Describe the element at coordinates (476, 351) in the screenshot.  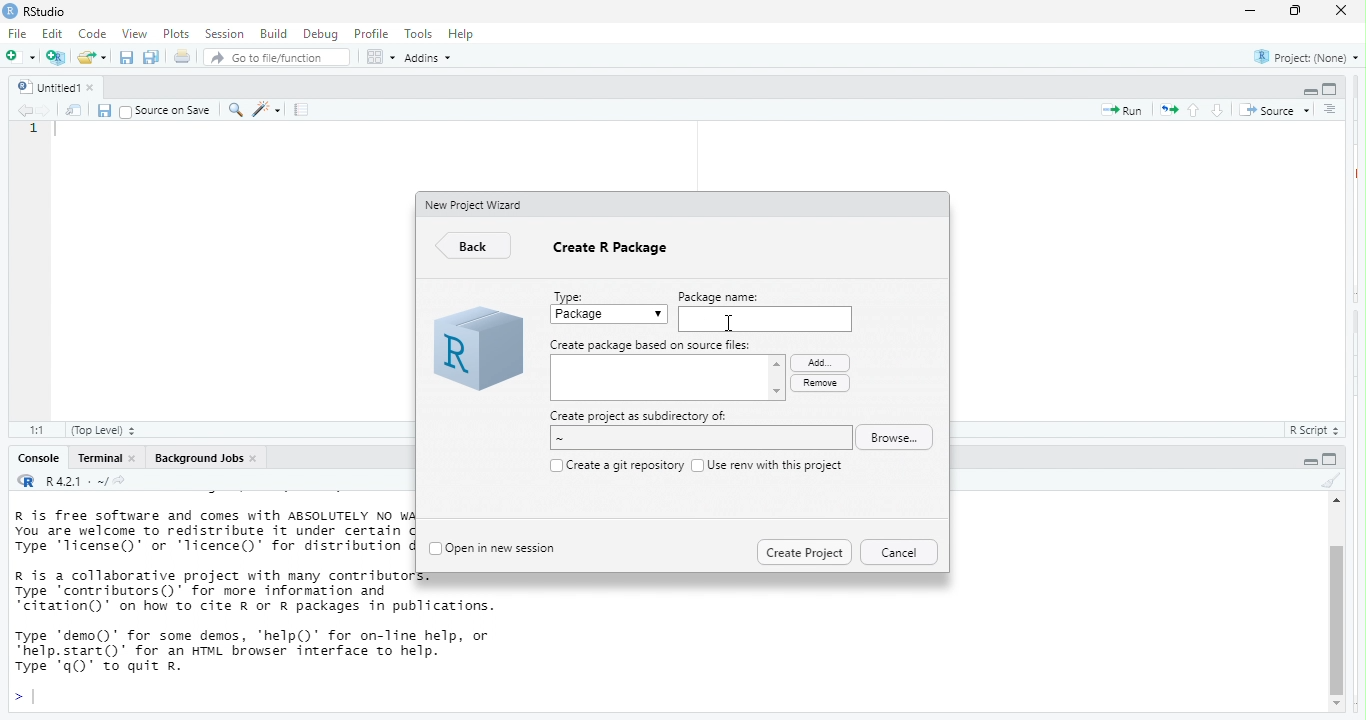
I see `r studio logo` at that location.